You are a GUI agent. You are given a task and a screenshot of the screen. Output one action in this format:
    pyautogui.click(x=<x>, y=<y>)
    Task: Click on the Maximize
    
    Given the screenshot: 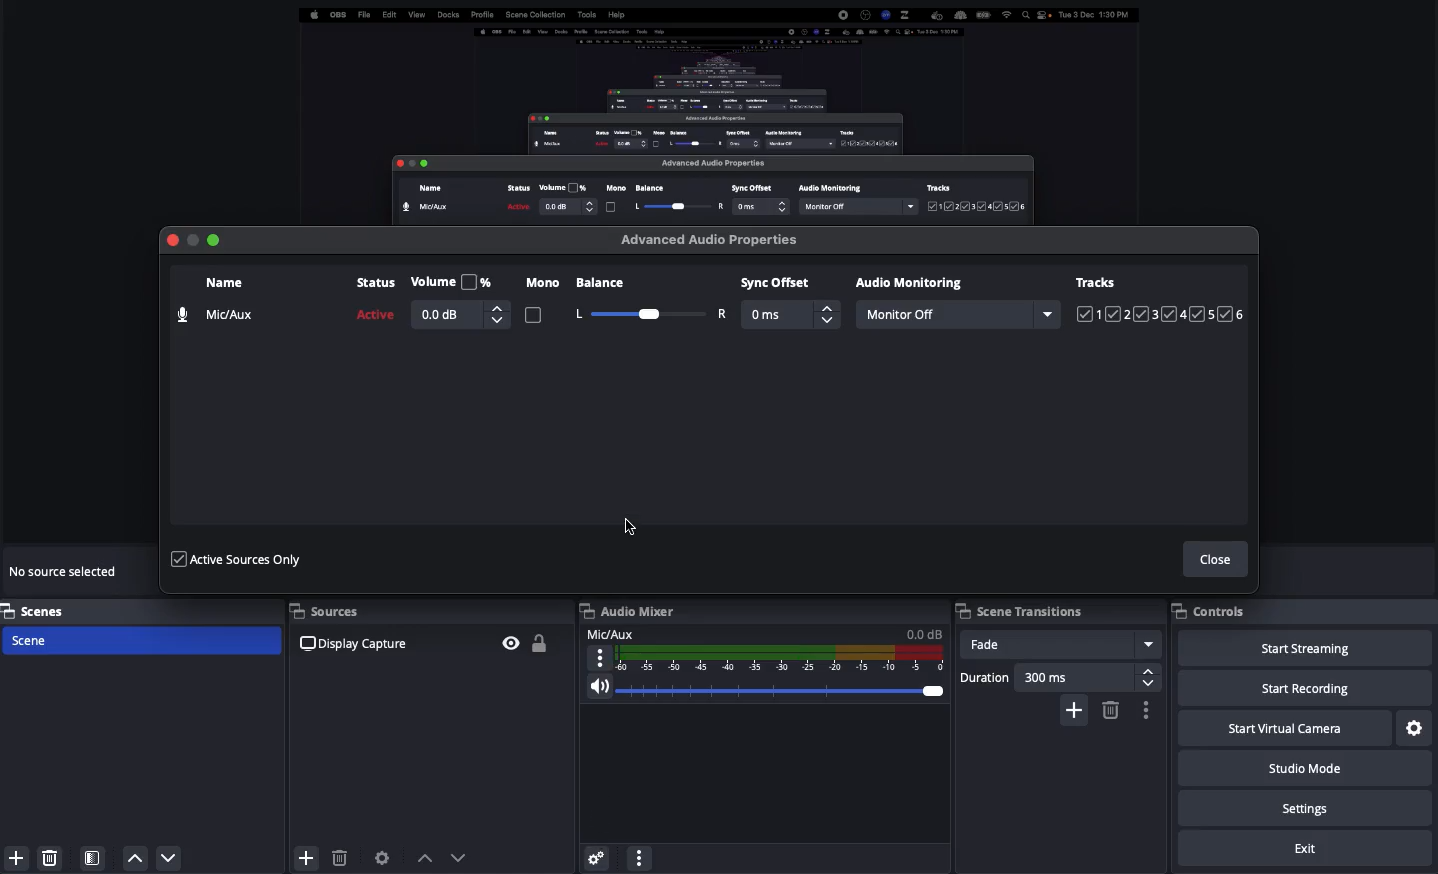 What is the action you would take?
    pyautogui.click(x=214, y=241)
    